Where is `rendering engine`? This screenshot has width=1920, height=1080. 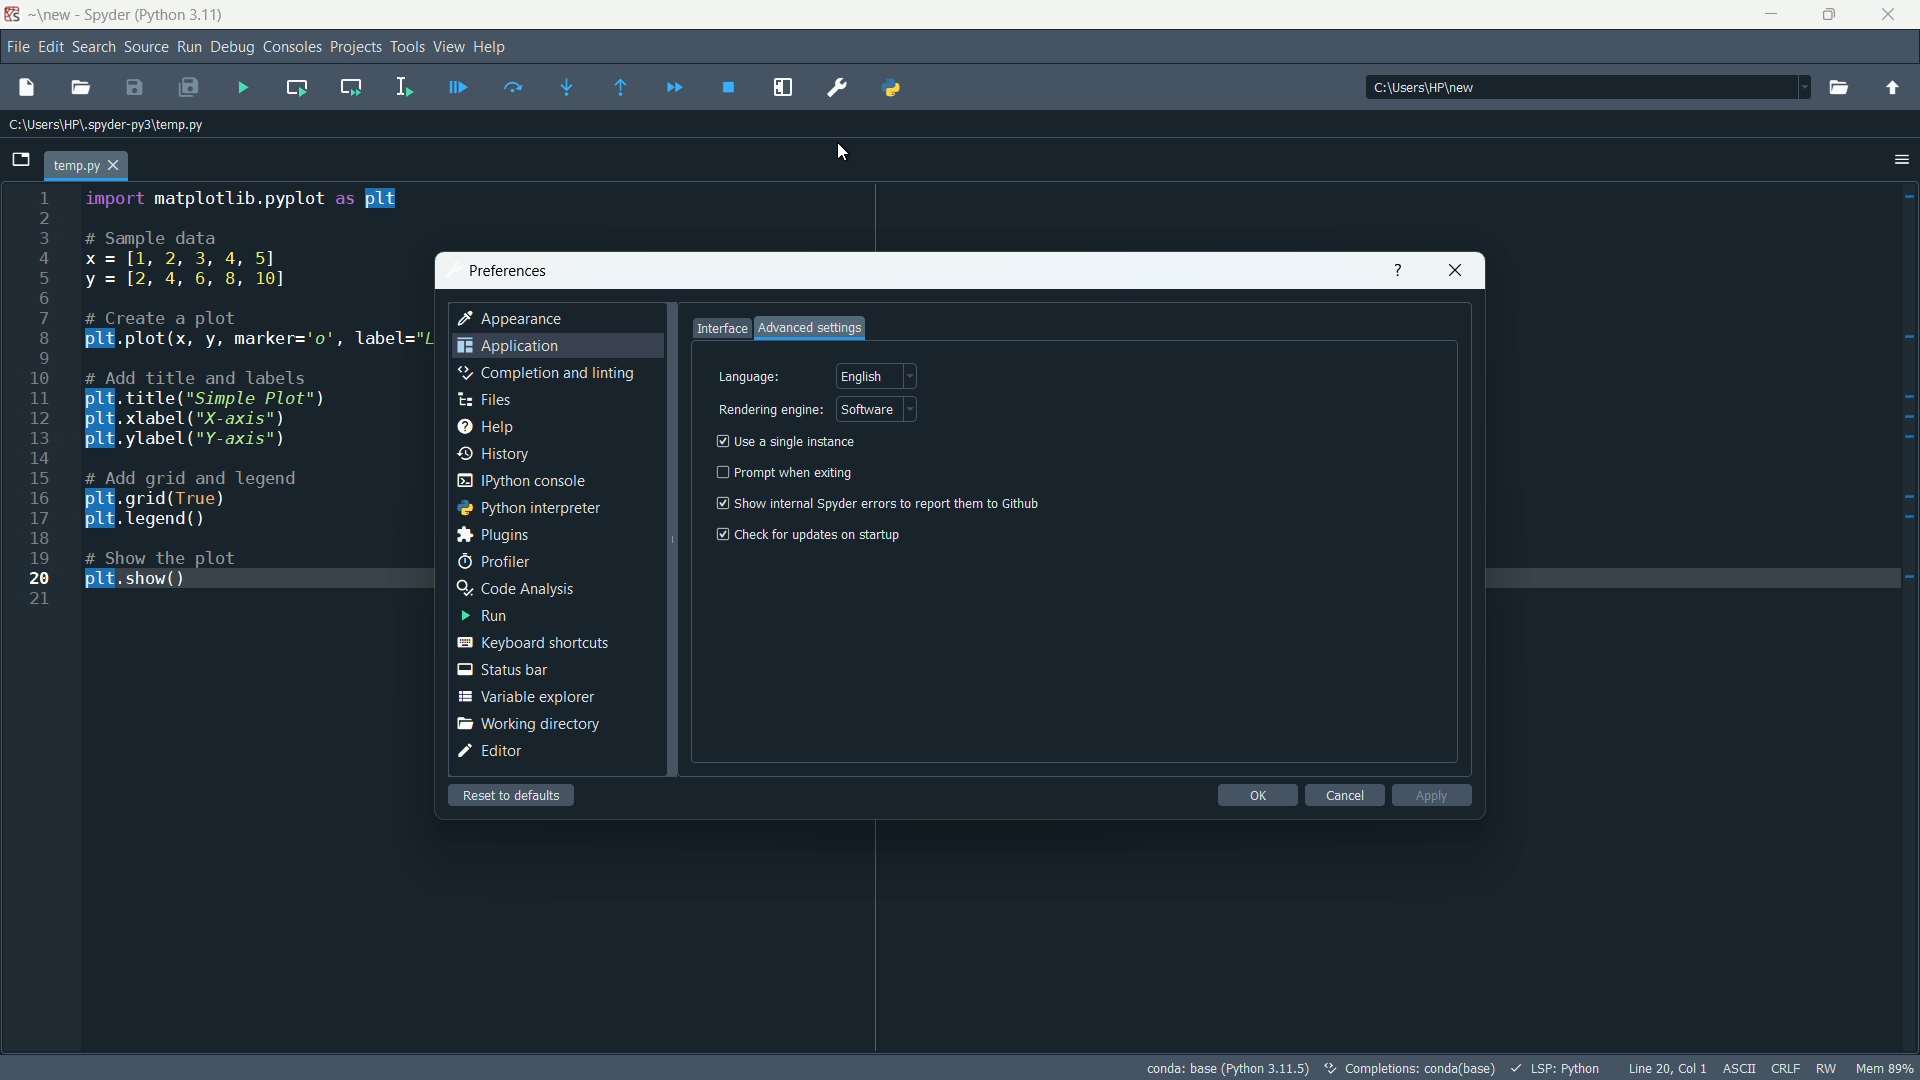
rendering engine is located at coordinates (770, 411).